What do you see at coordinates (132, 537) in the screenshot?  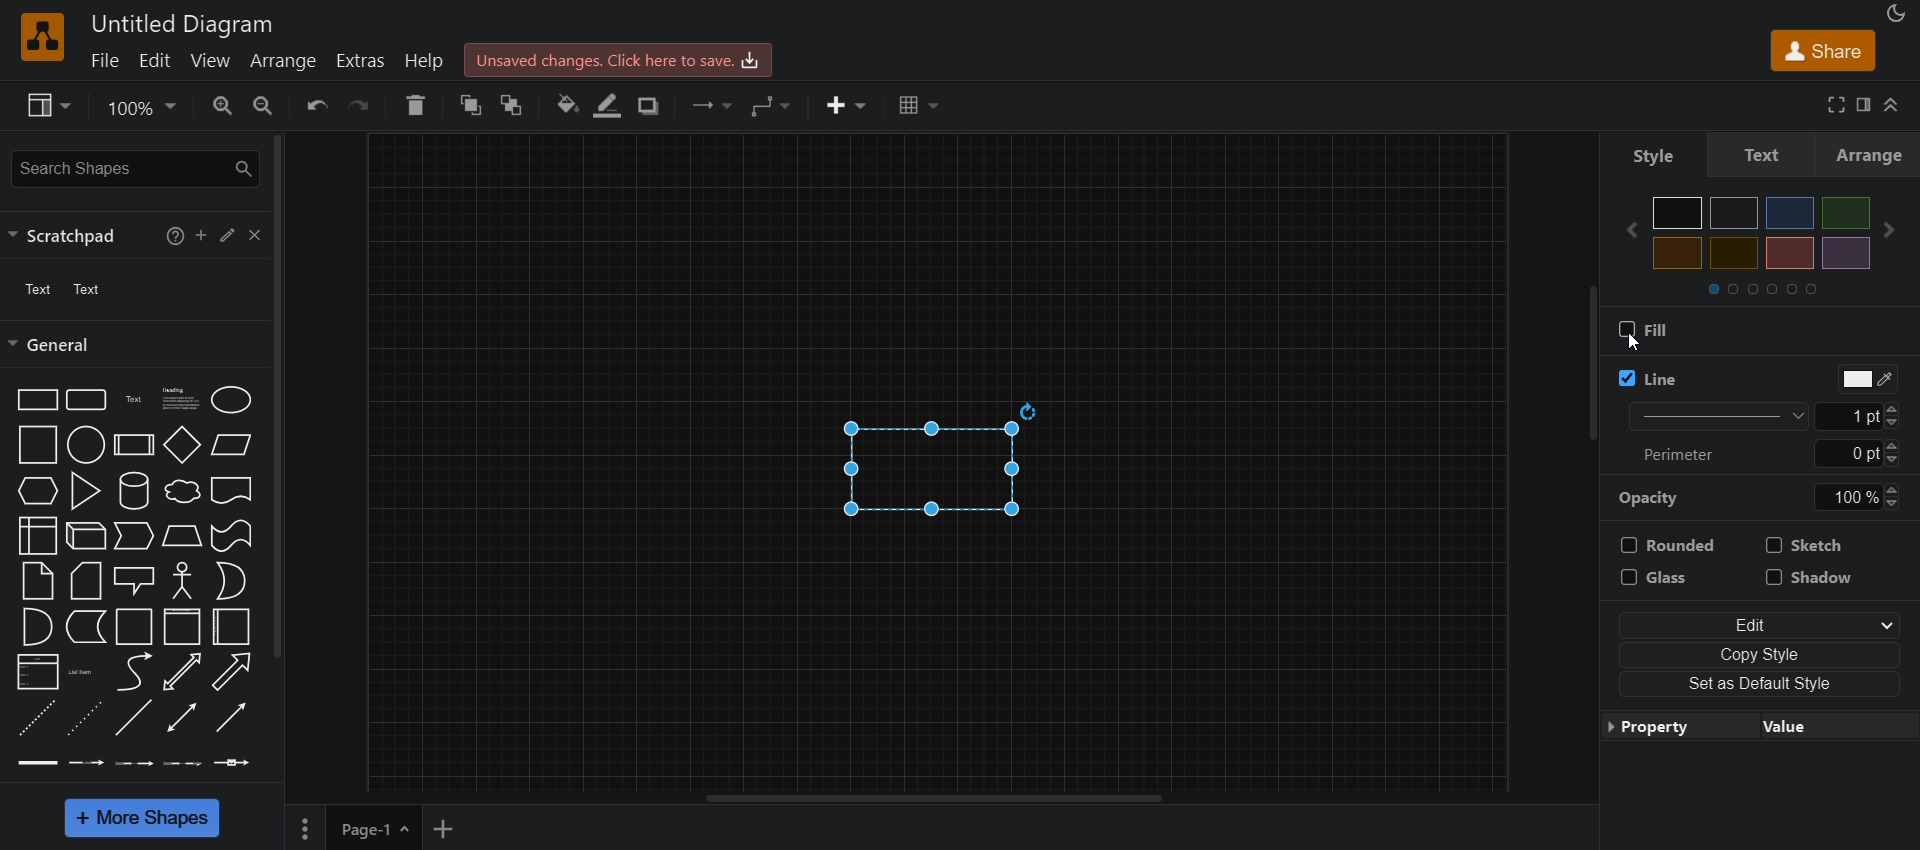 I see `step` at bounding box center [132, 537].